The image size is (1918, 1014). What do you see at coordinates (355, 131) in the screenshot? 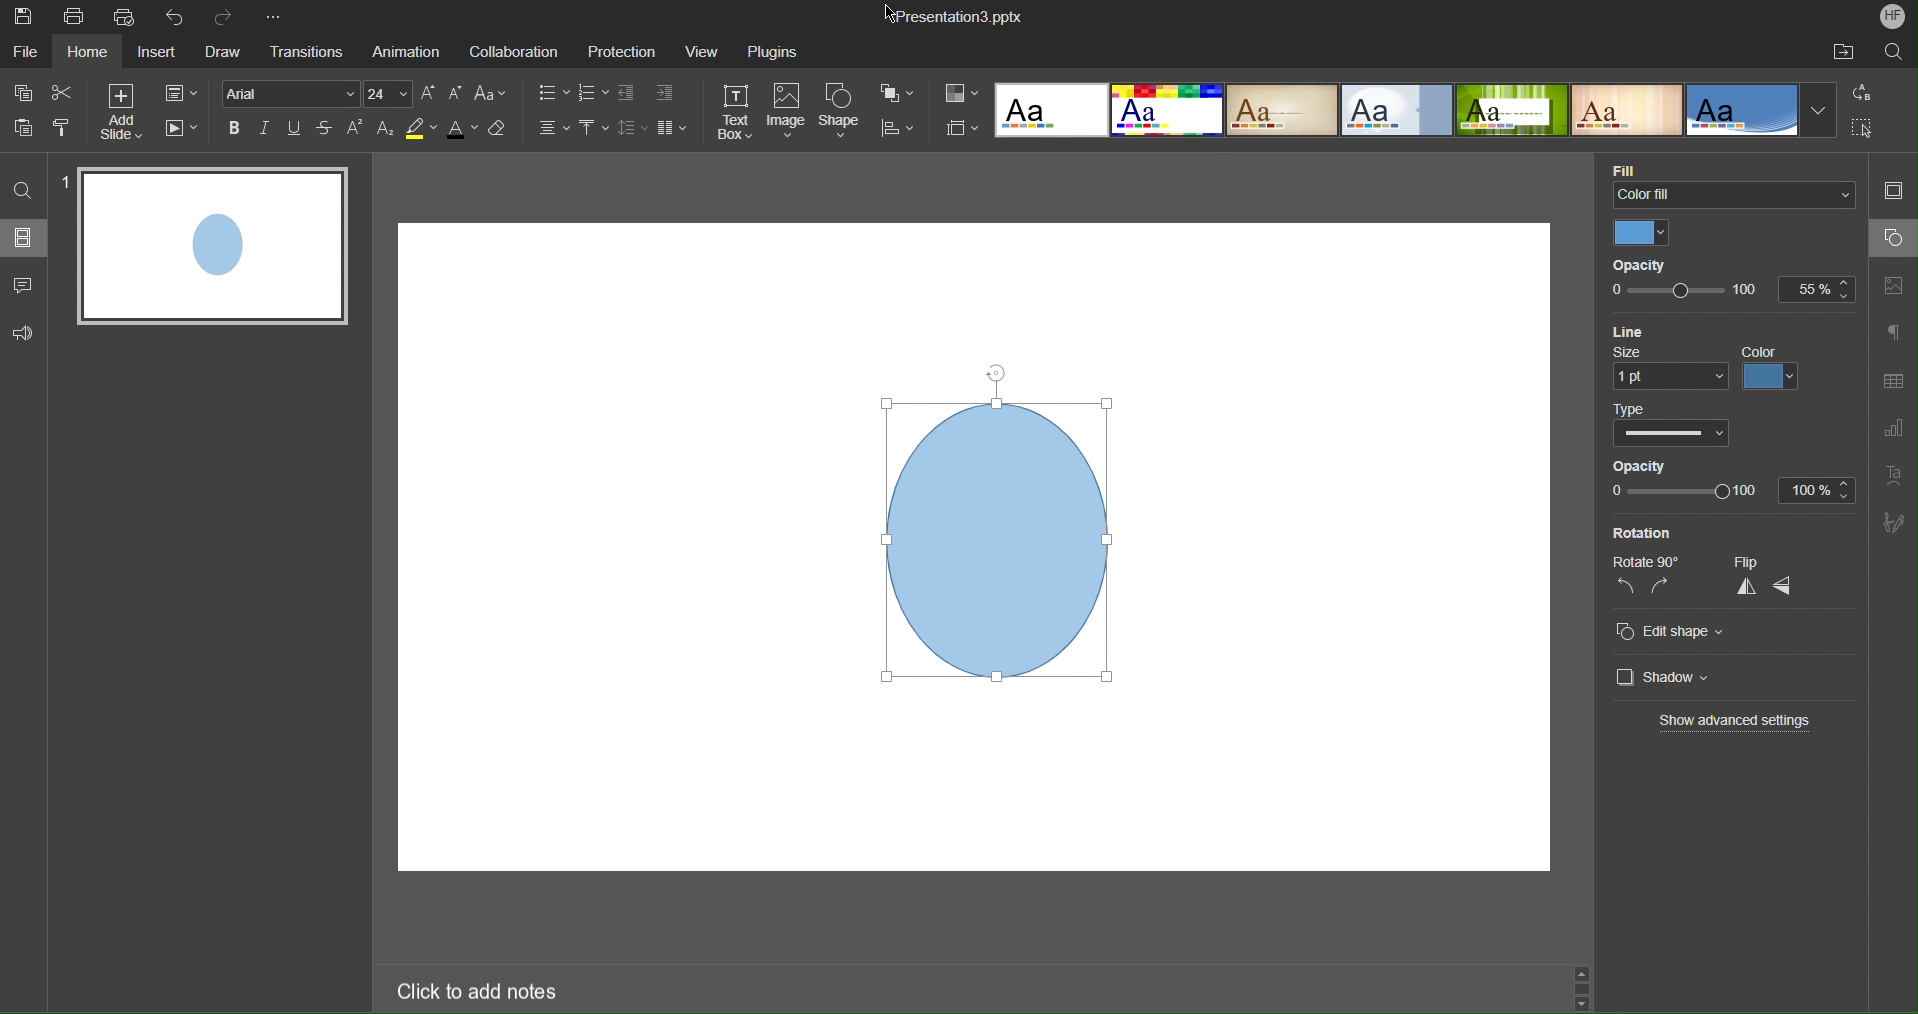
I see `Superscript` at bounding box center [355, 131].